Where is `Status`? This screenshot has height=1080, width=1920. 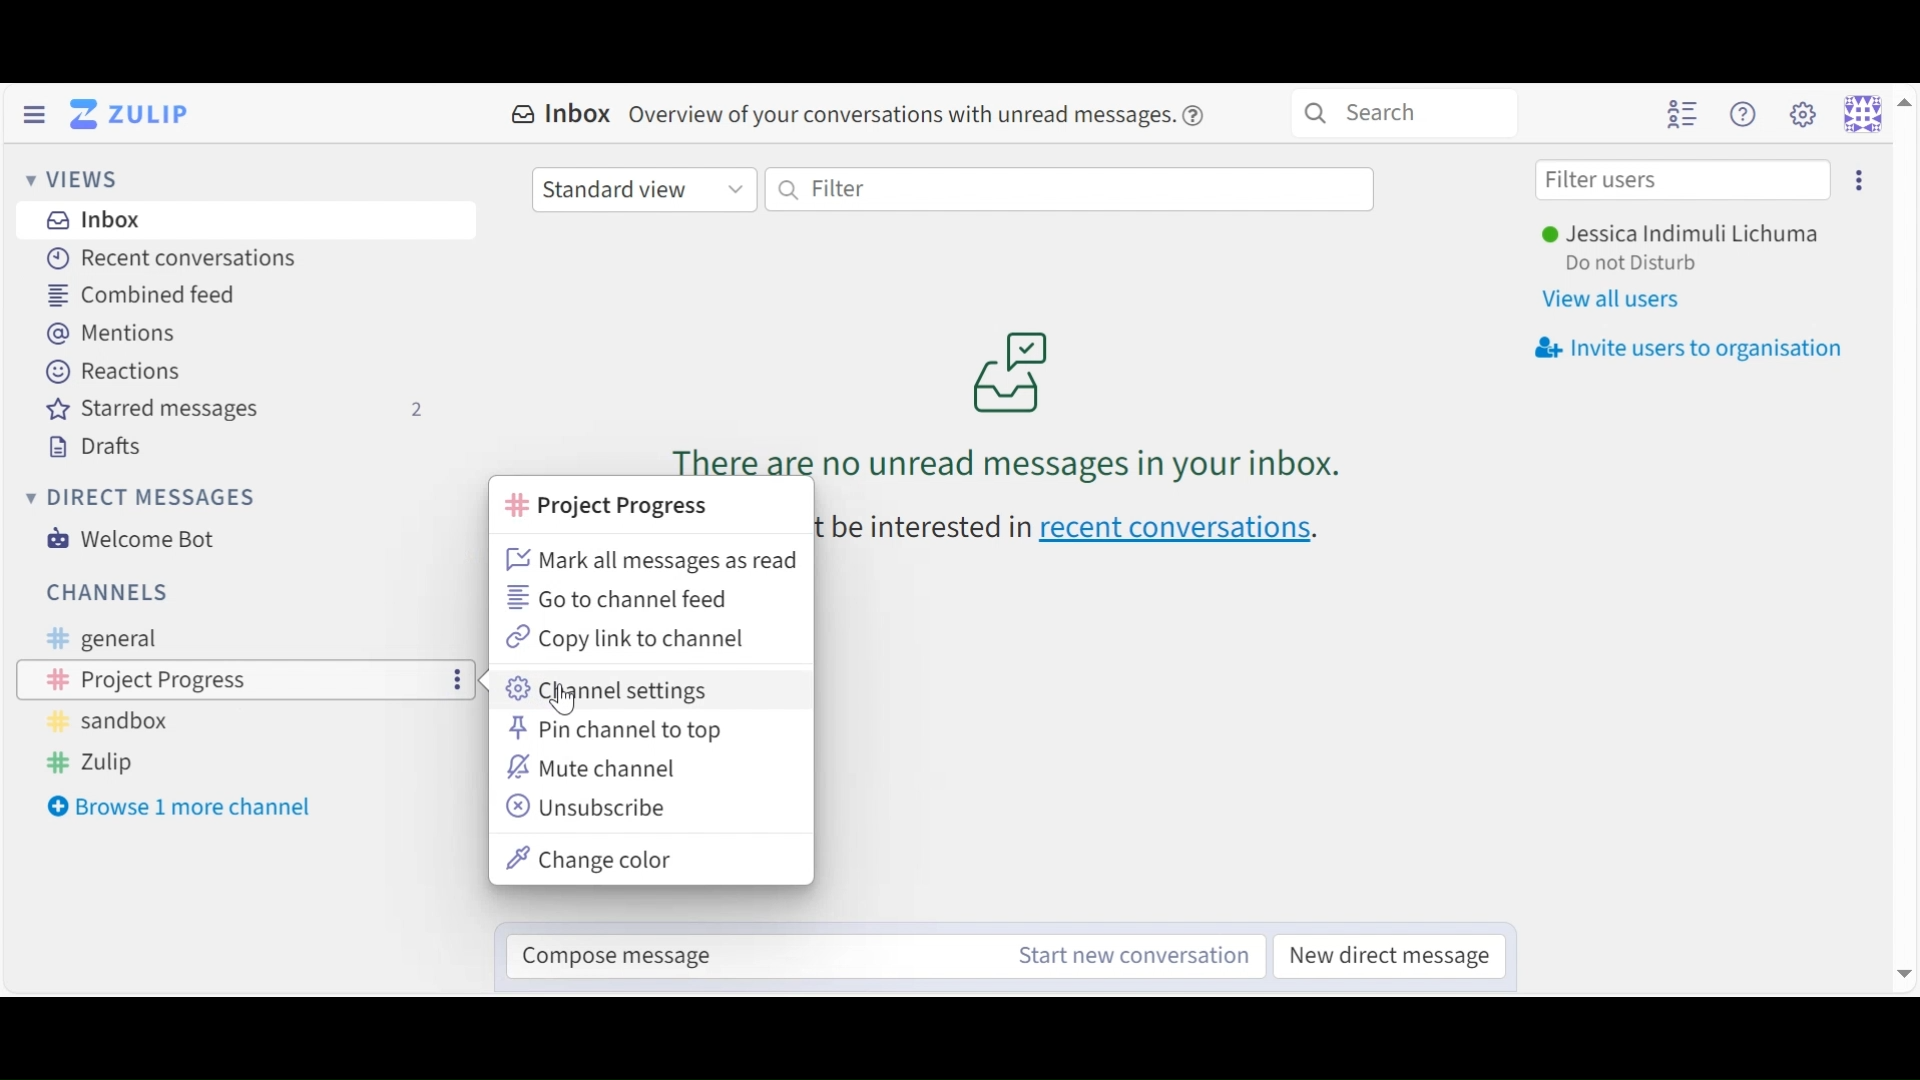 Status is located at coordinates (1633, 267).